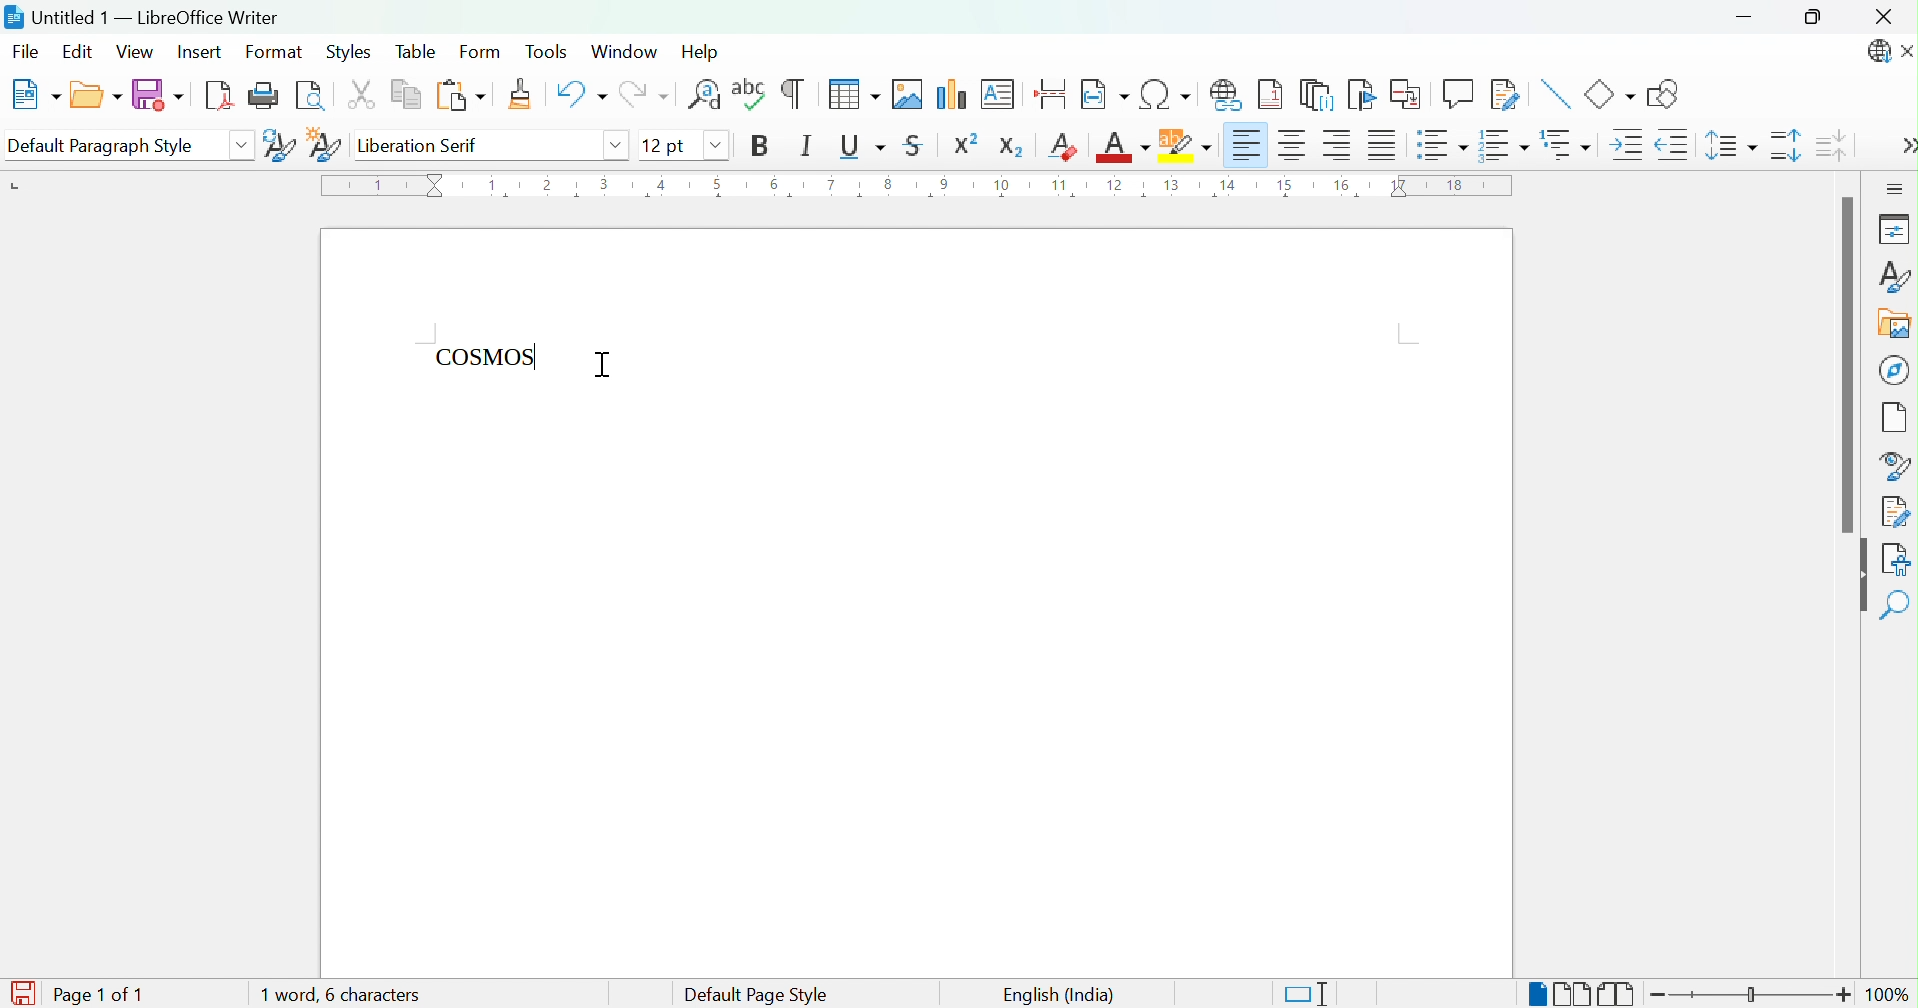 The height and width of the screenshot is (1008, 1918). What do you see at coordinates (220, 97) in the screenshot?
I see `Export as PDF` at bounding box center [220, 97].